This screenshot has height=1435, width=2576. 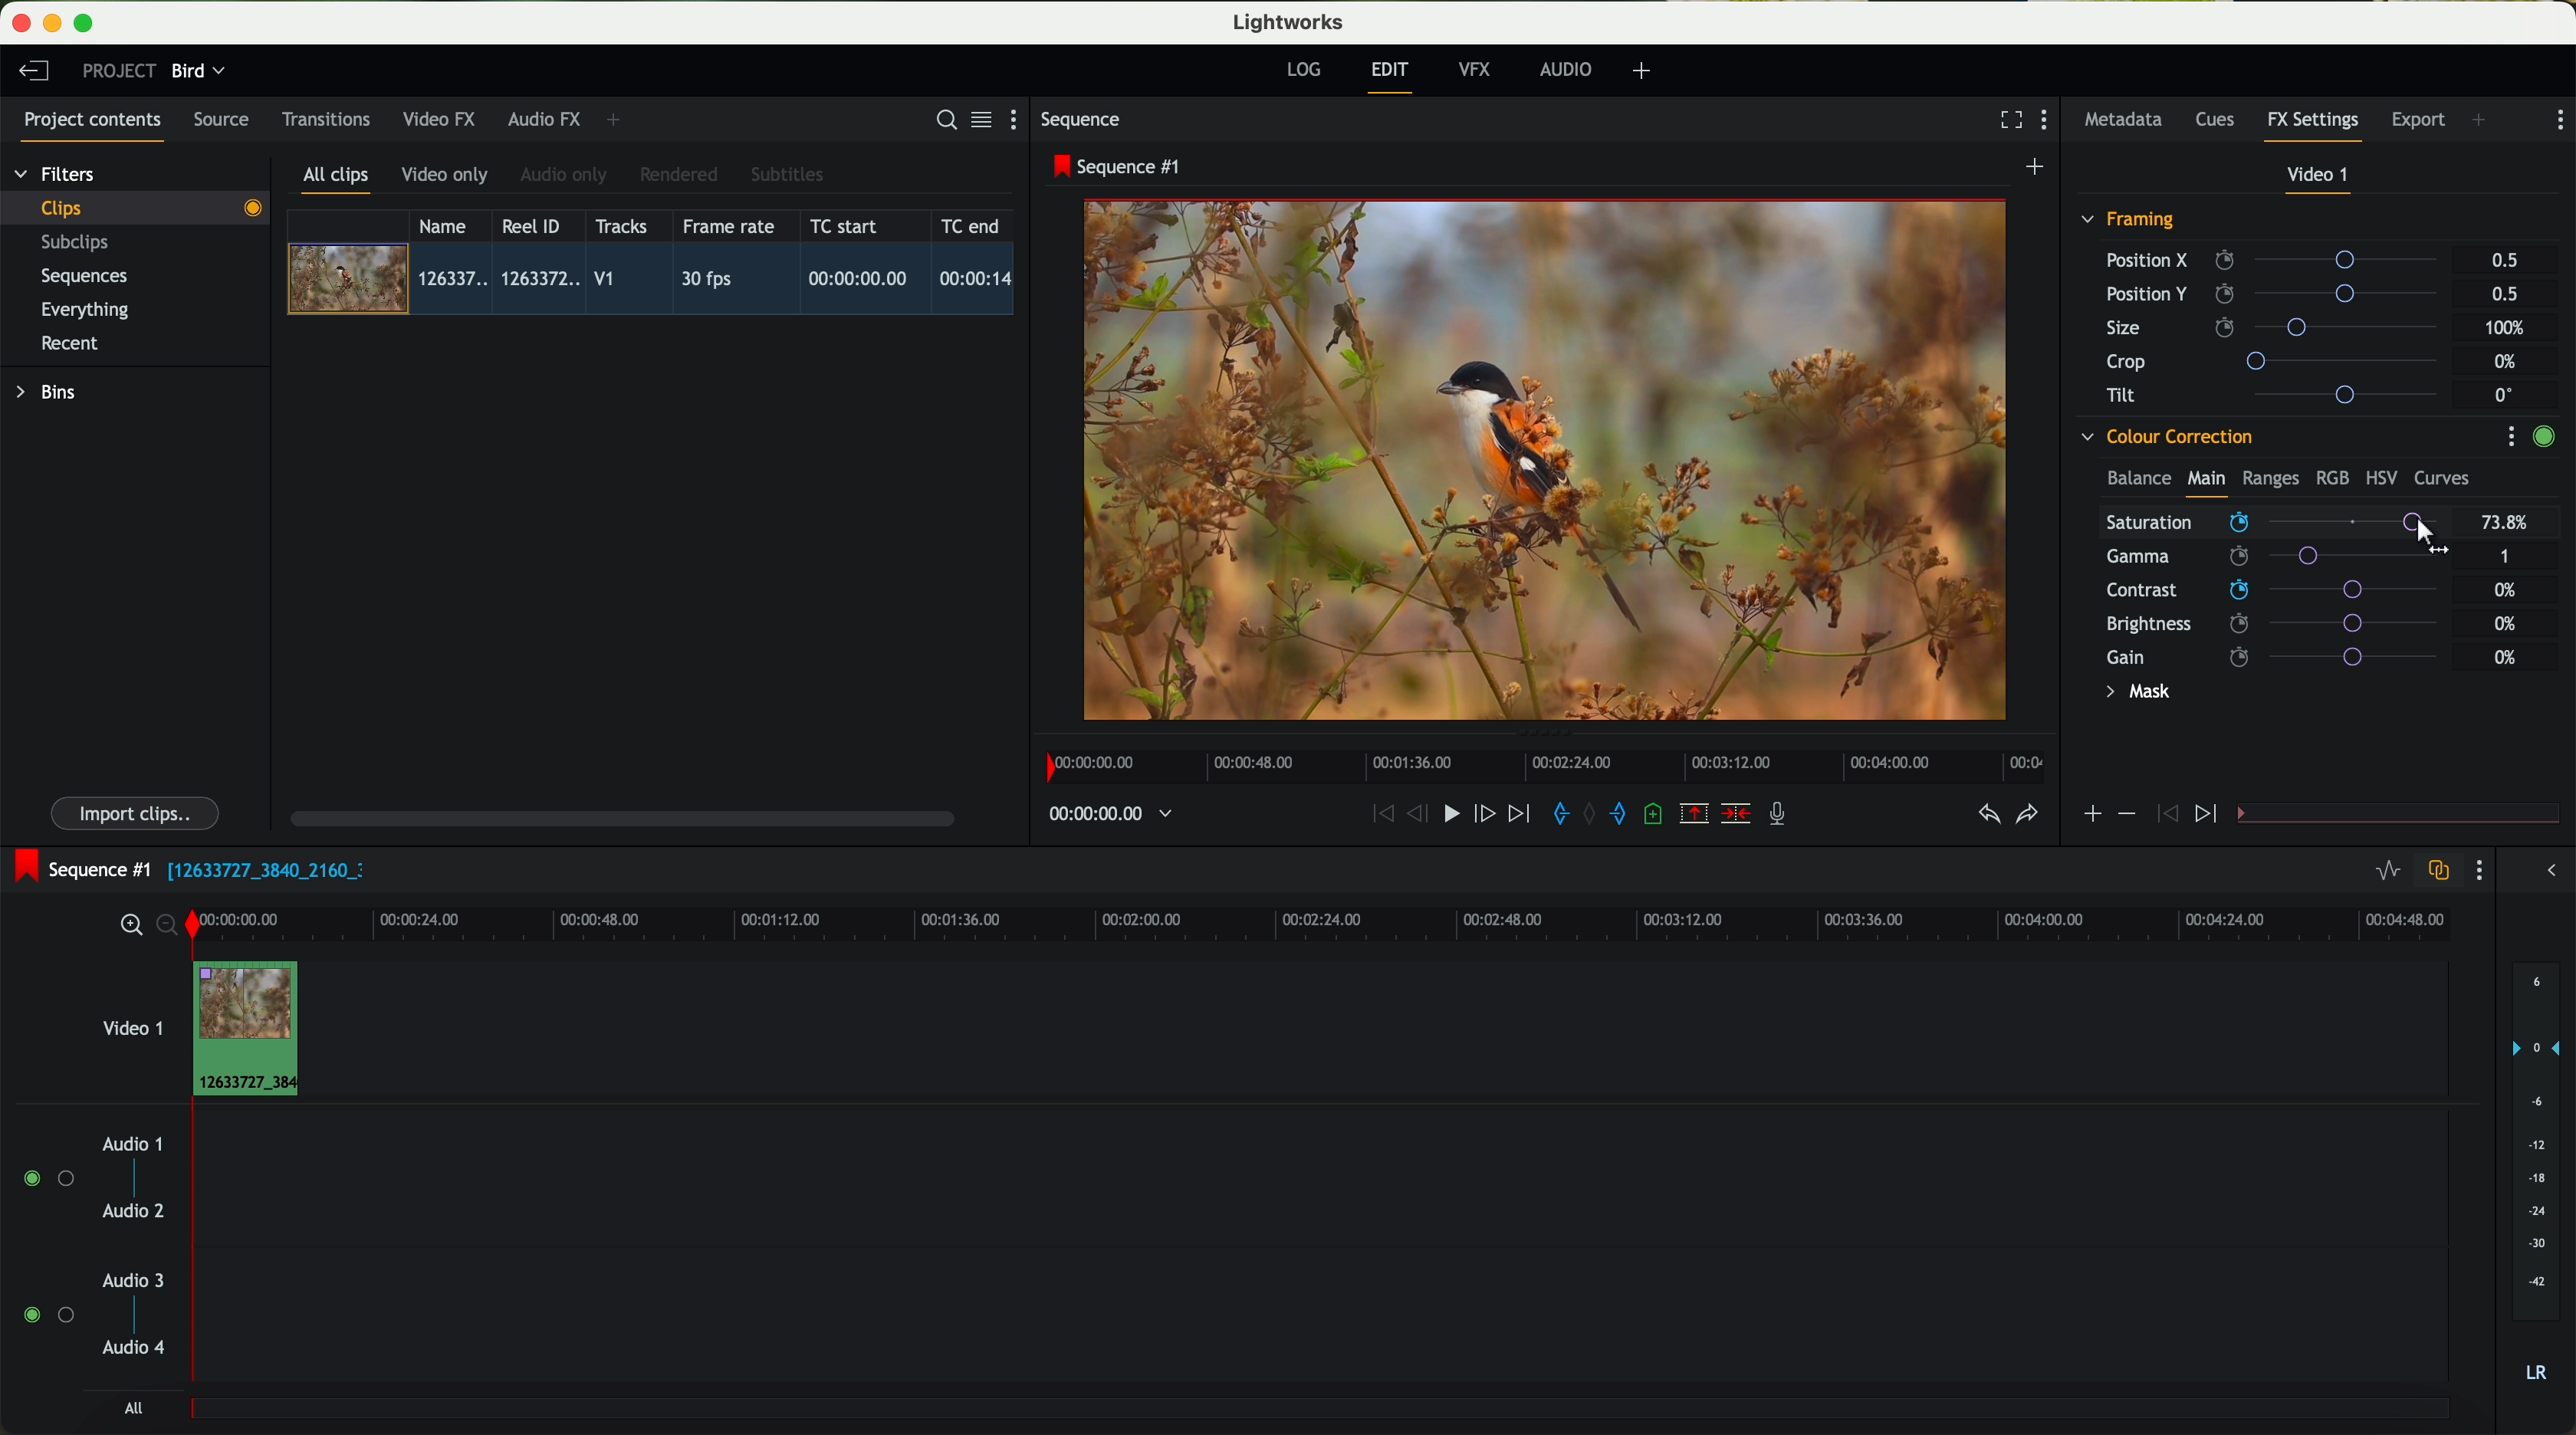 I want to click on import clips, so click(x=138, y=812).